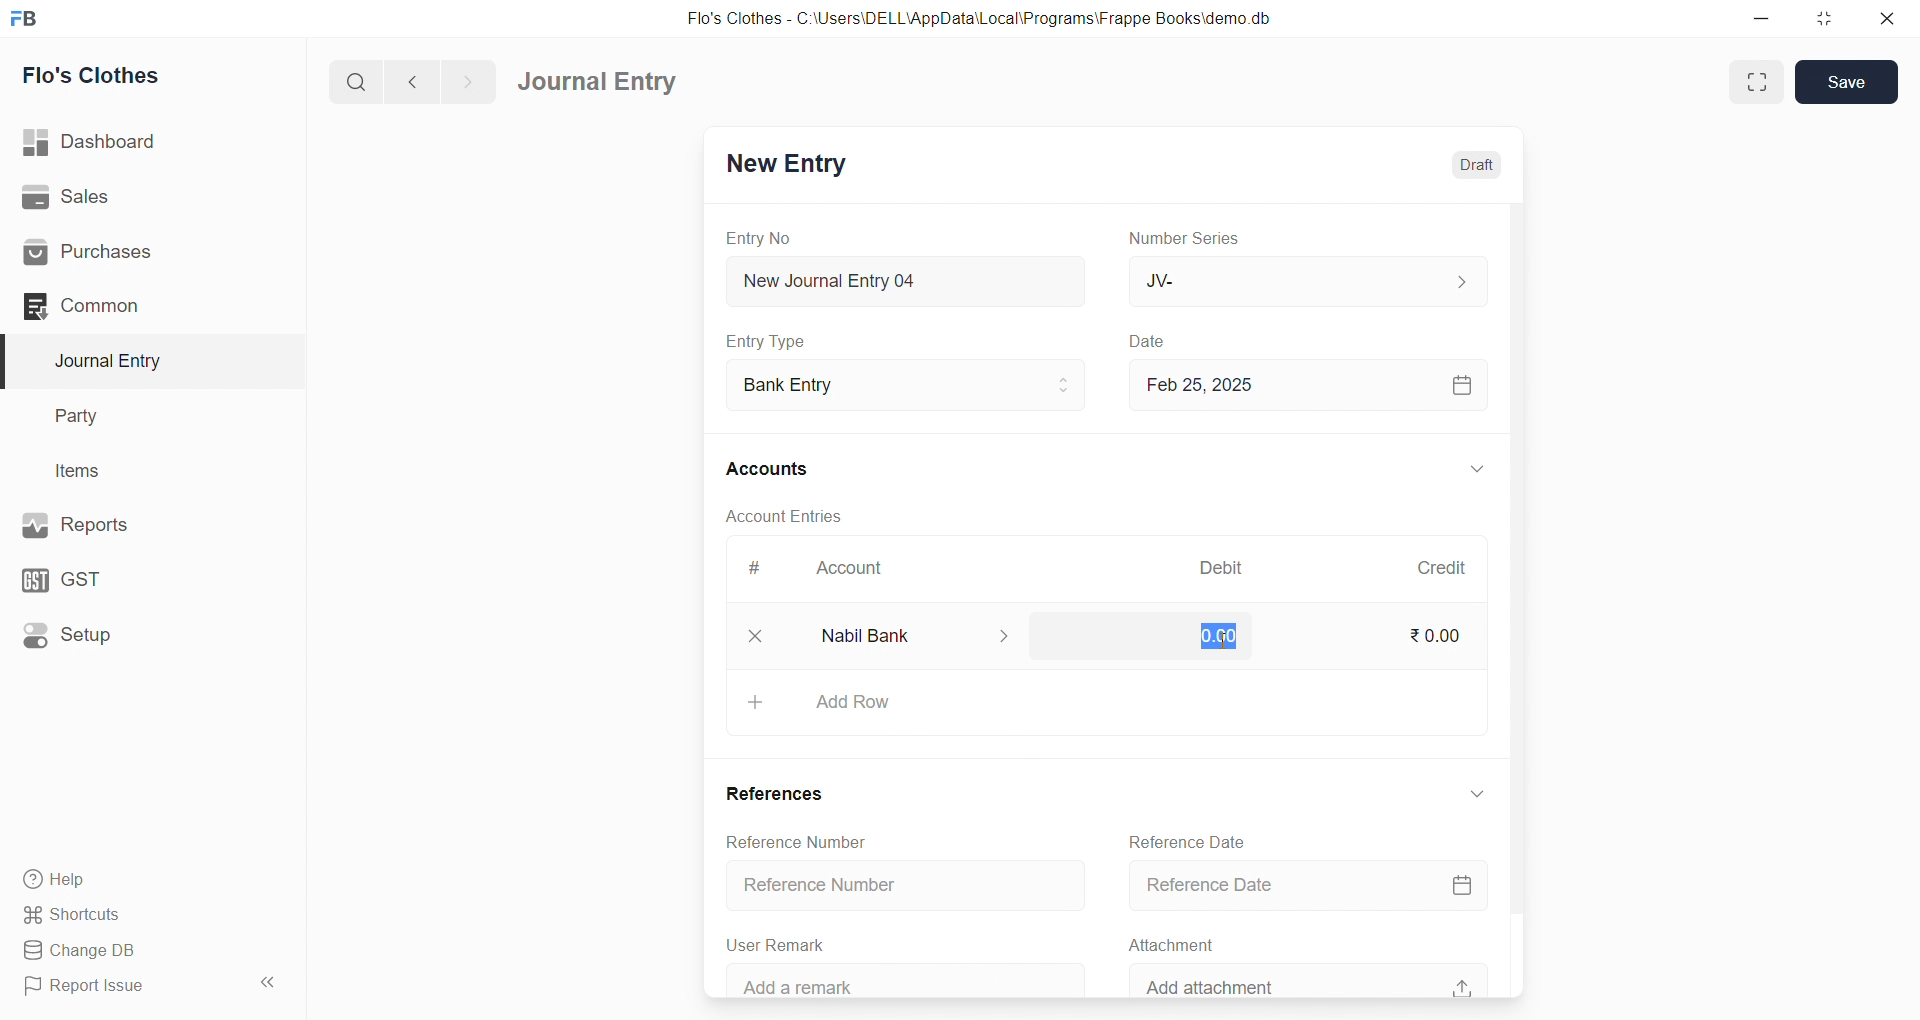  What do you see at coordinates (142, 361) in the screenshot?
I see `Journal Entry` at bounding box center [142, 361].